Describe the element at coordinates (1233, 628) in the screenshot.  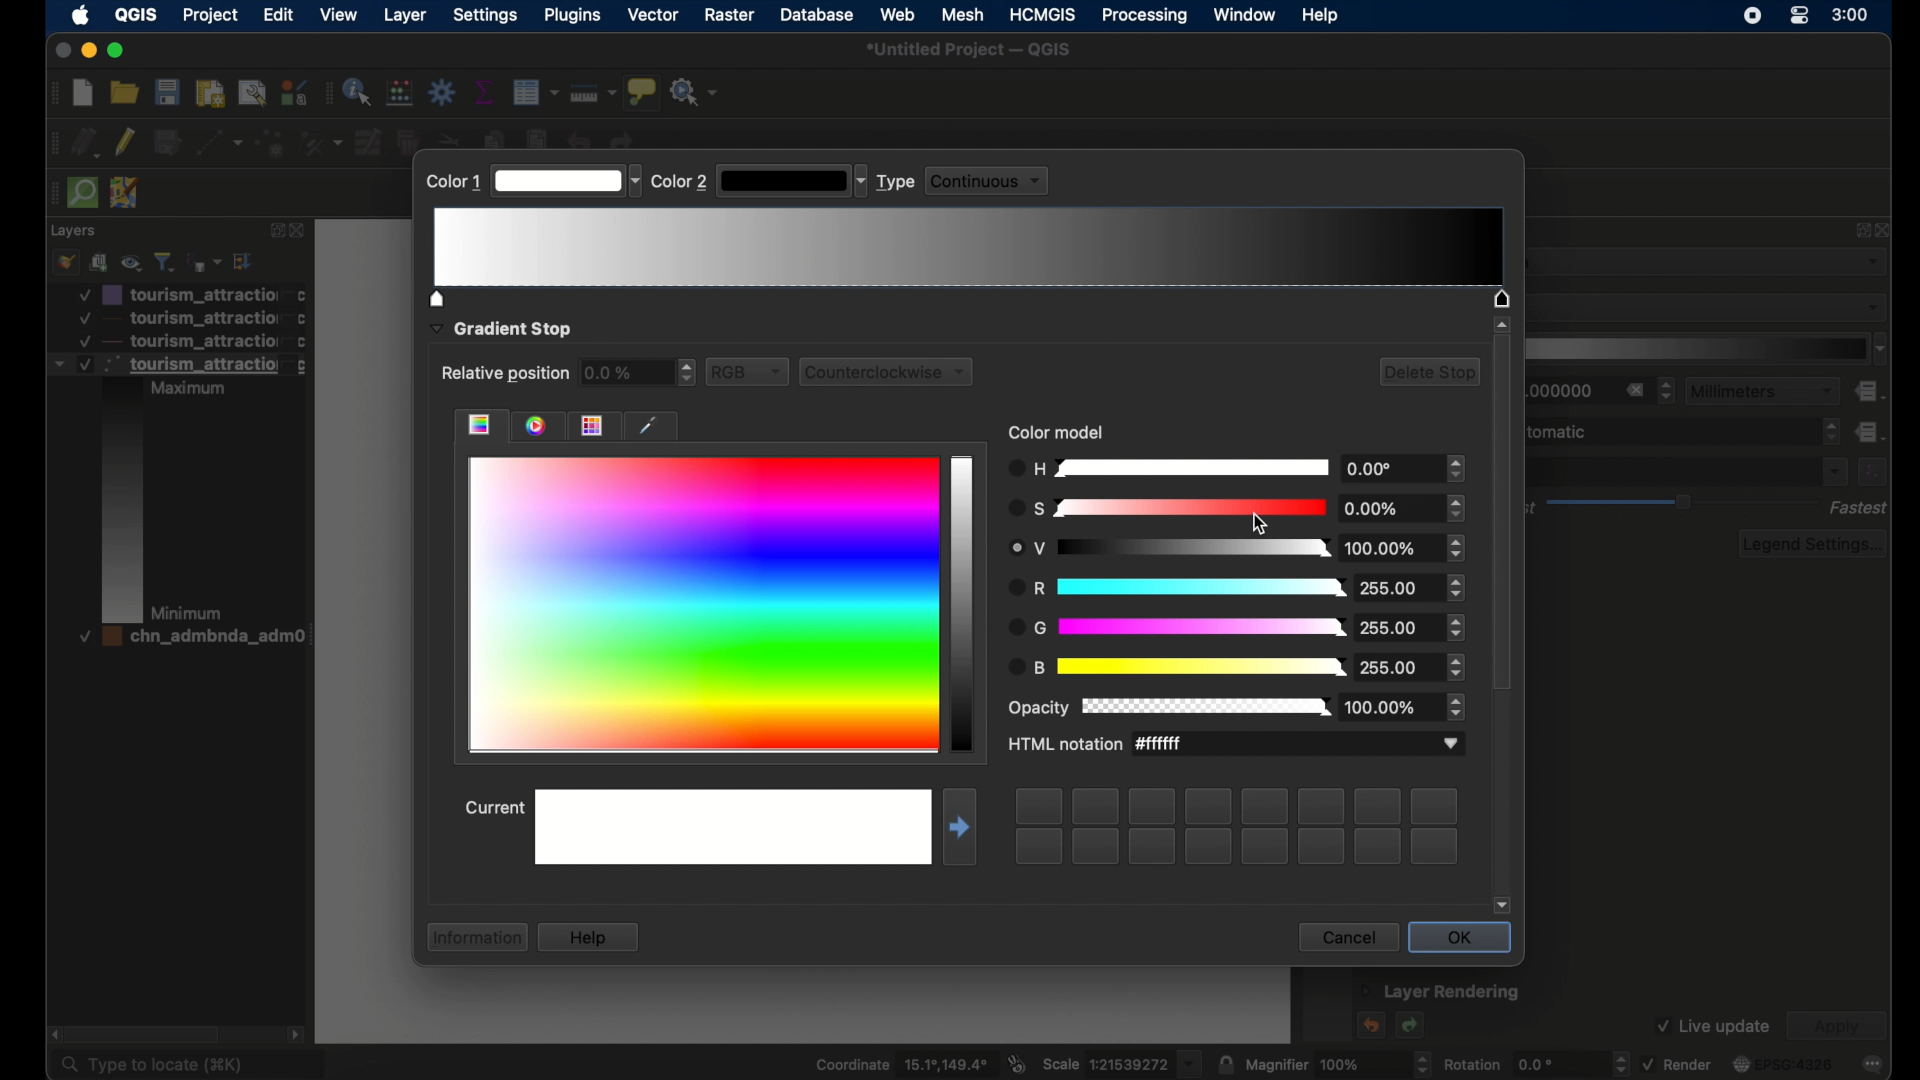
I see `G` at that location.